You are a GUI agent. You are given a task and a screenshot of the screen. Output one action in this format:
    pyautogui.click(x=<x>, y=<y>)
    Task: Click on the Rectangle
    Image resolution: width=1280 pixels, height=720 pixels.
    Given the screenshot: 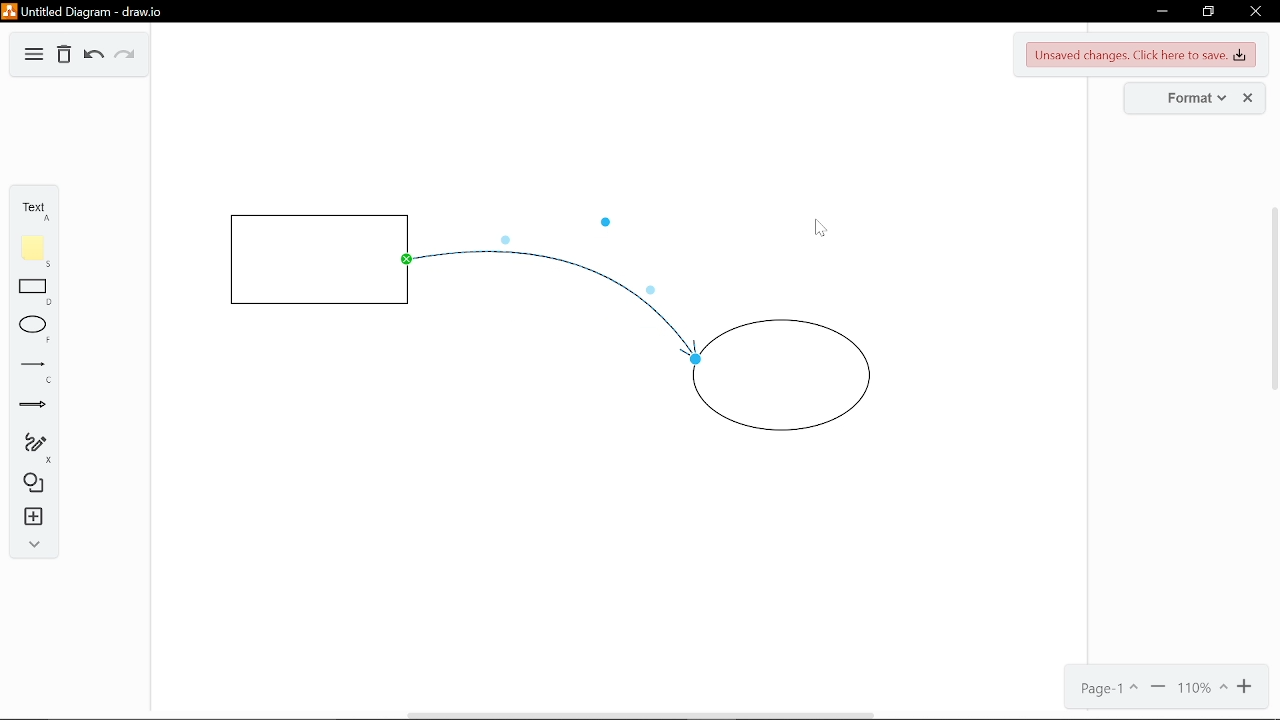 What is the action you would take?
    pyautogui.click(x=32, y=292)
    